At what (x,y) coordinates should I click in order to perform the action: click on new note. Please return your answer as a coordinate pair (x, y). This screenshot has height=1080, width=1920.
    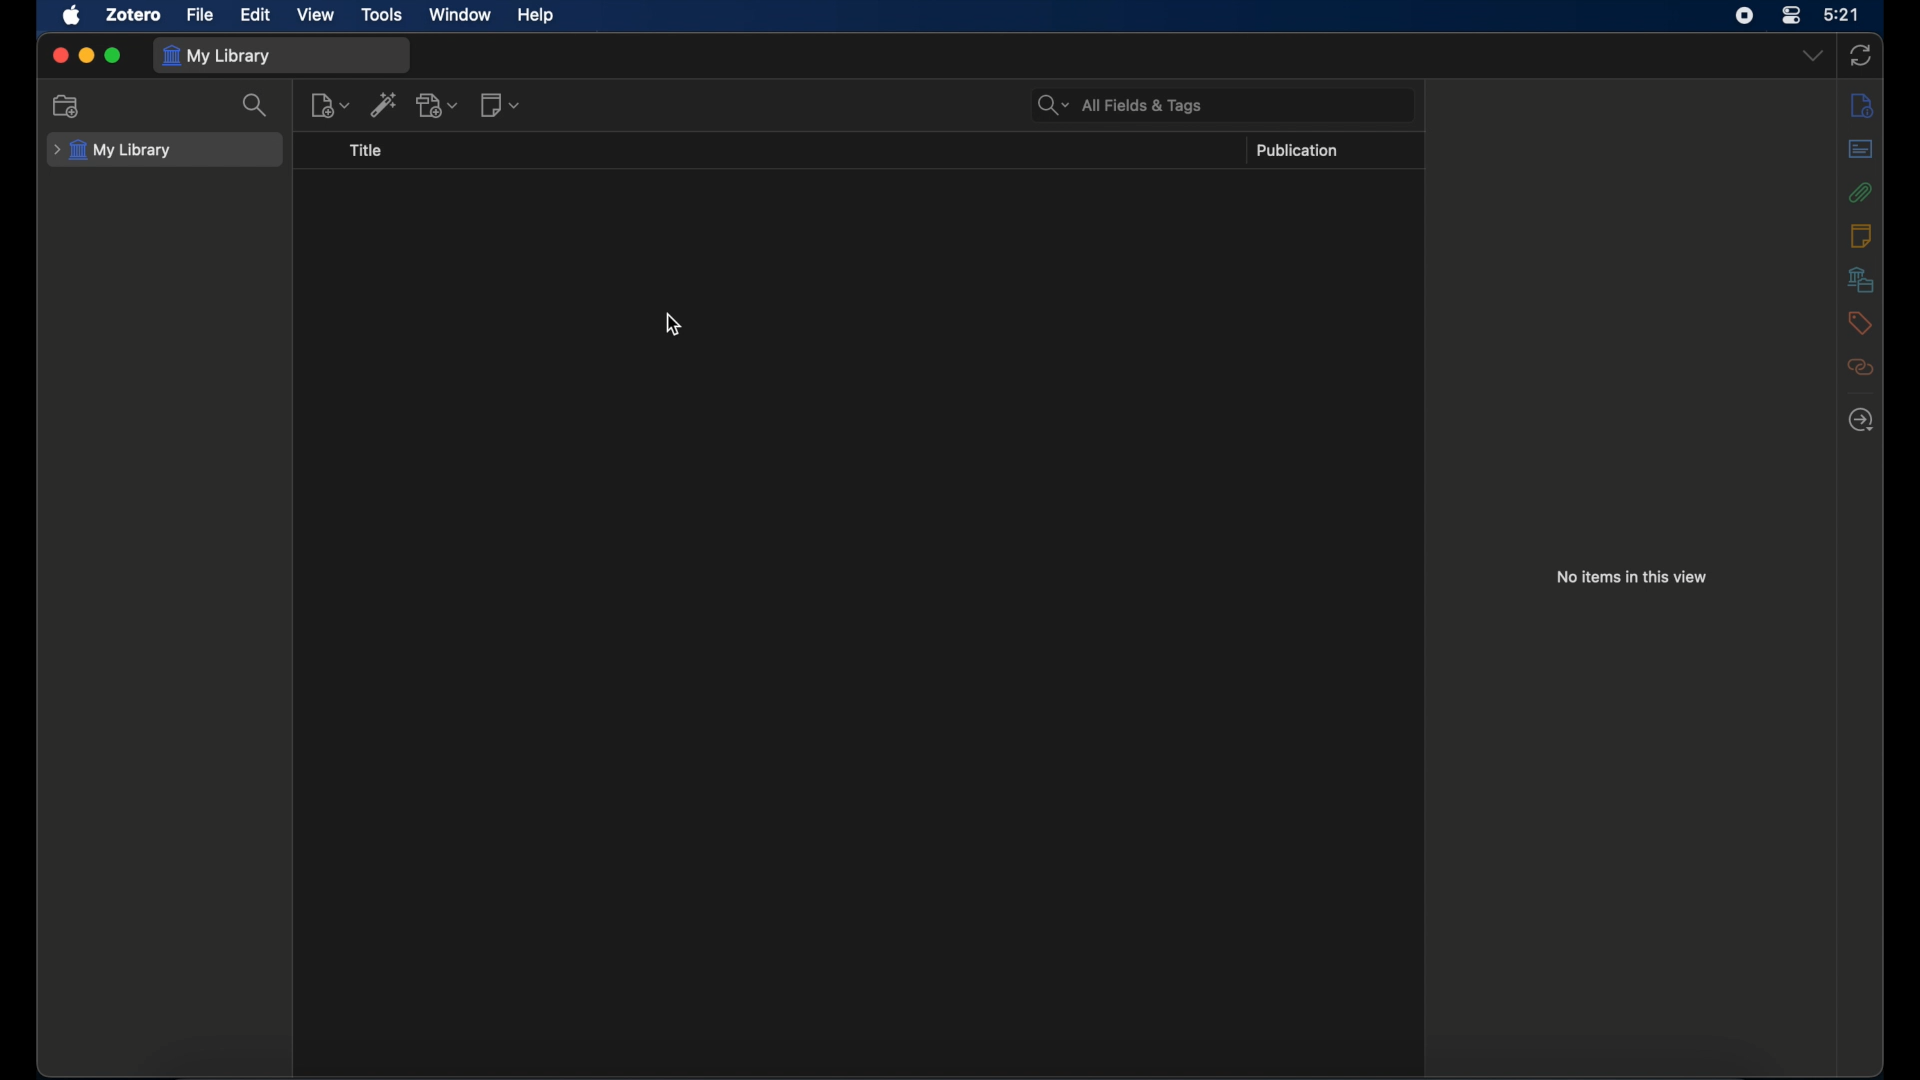
    Looking at the image, I should click on (500, 104).